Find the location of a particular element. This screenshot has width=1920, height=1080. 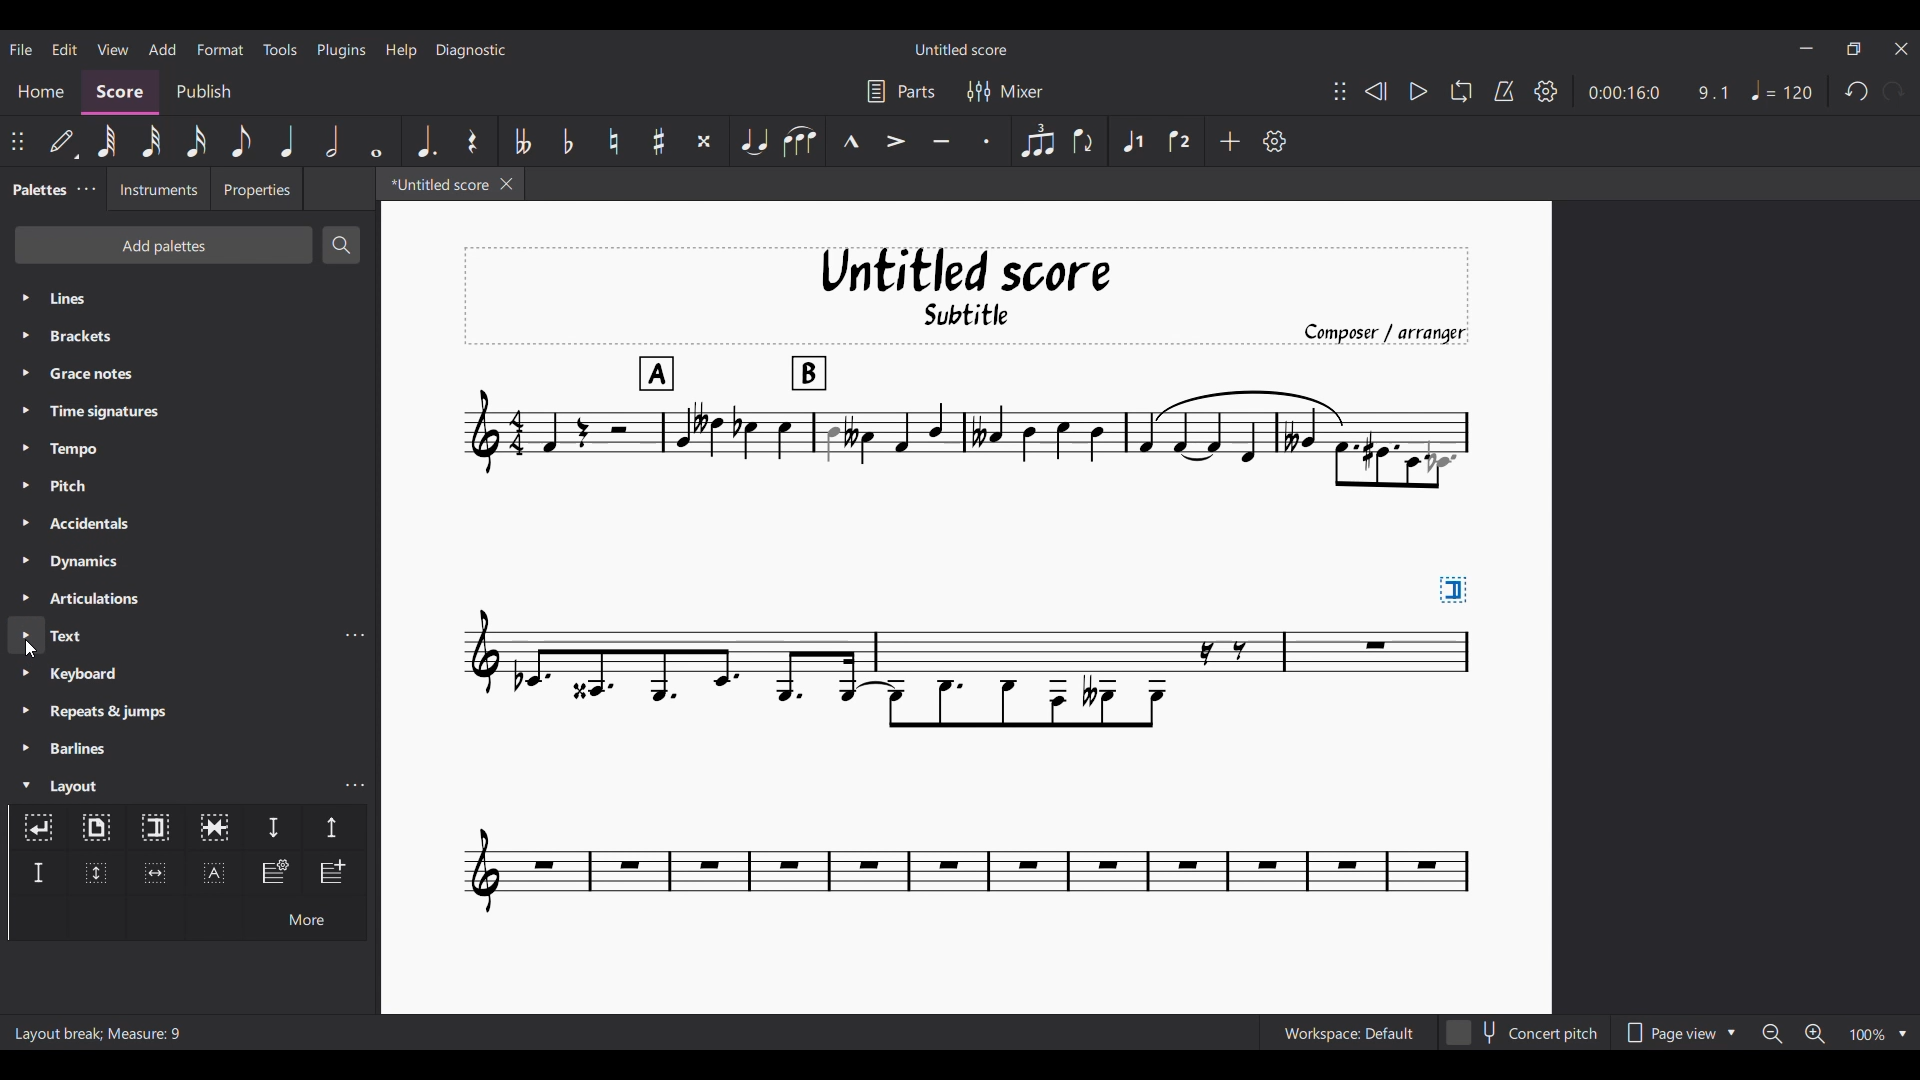

Toggle sharp is located at coordinates (658, 141).